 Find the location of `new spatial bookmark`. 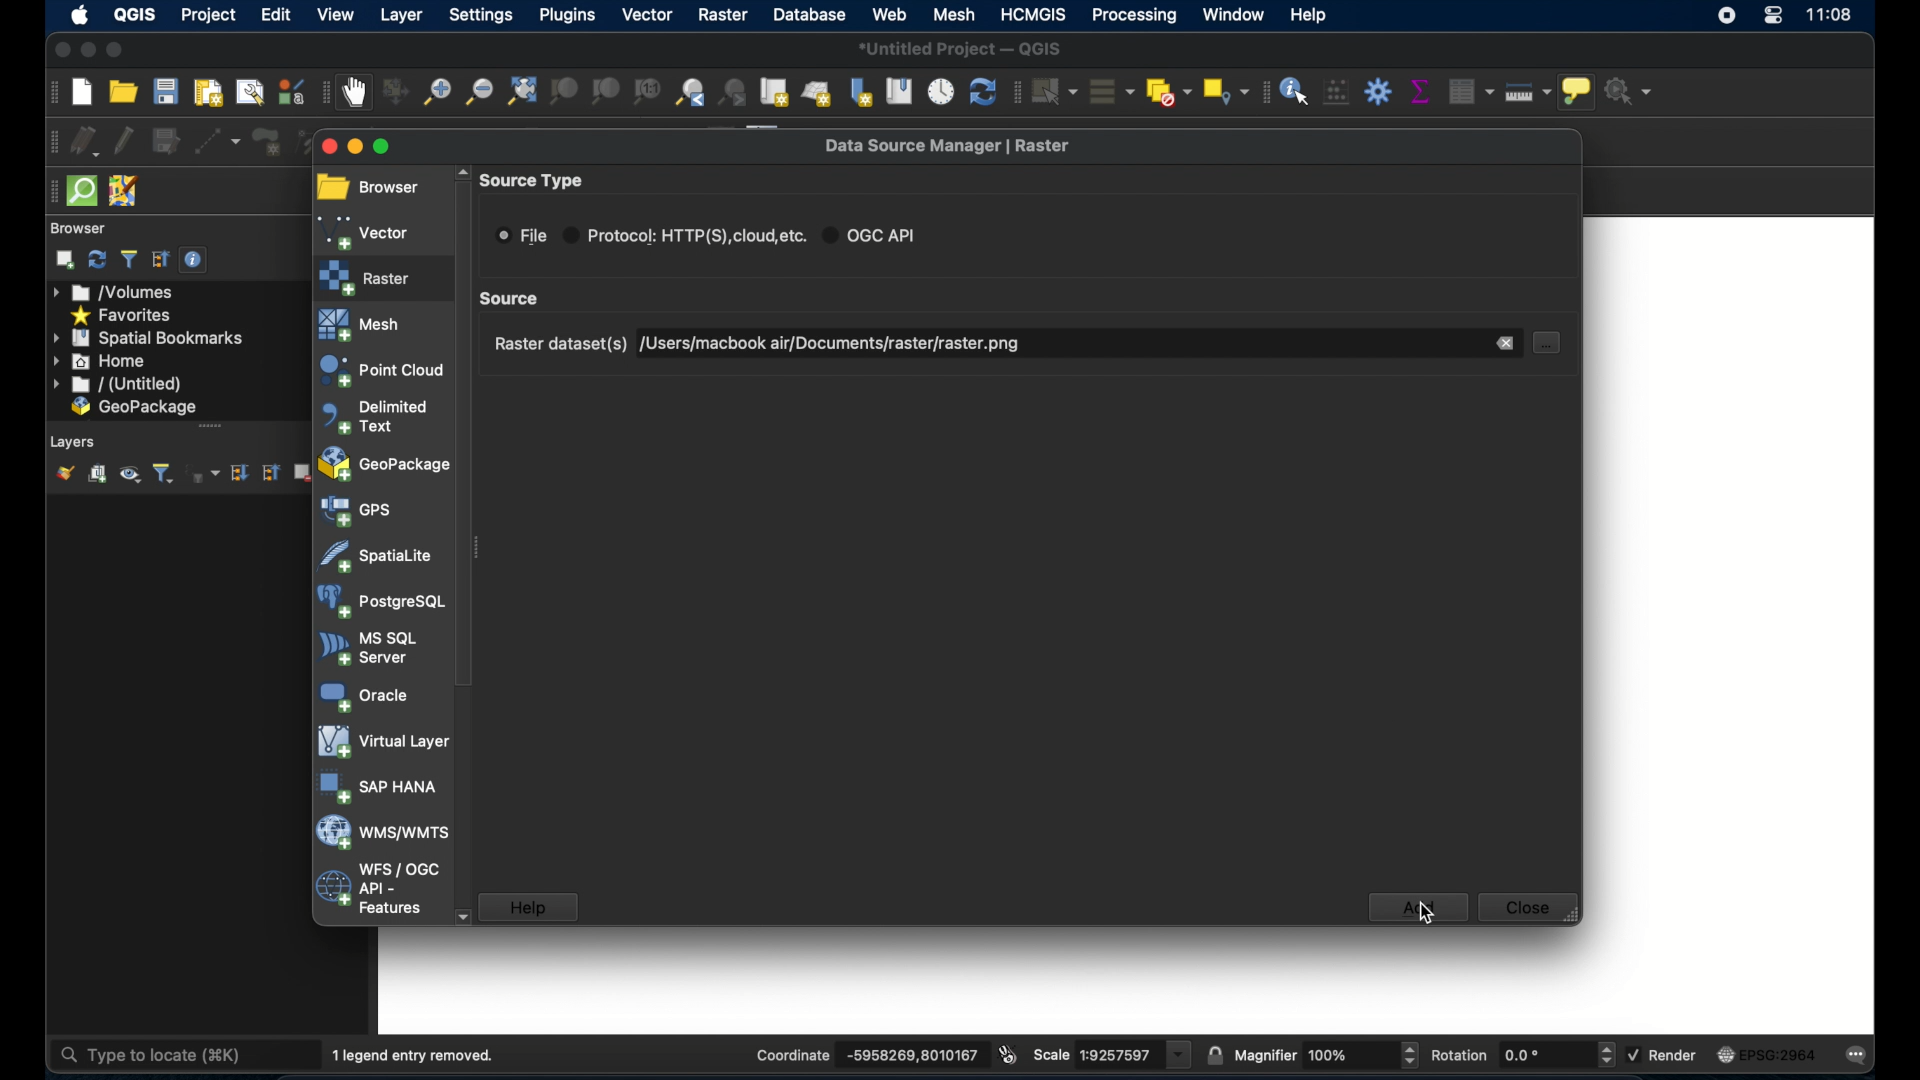

new spatial bookmark is located at coordinates (862, 91).